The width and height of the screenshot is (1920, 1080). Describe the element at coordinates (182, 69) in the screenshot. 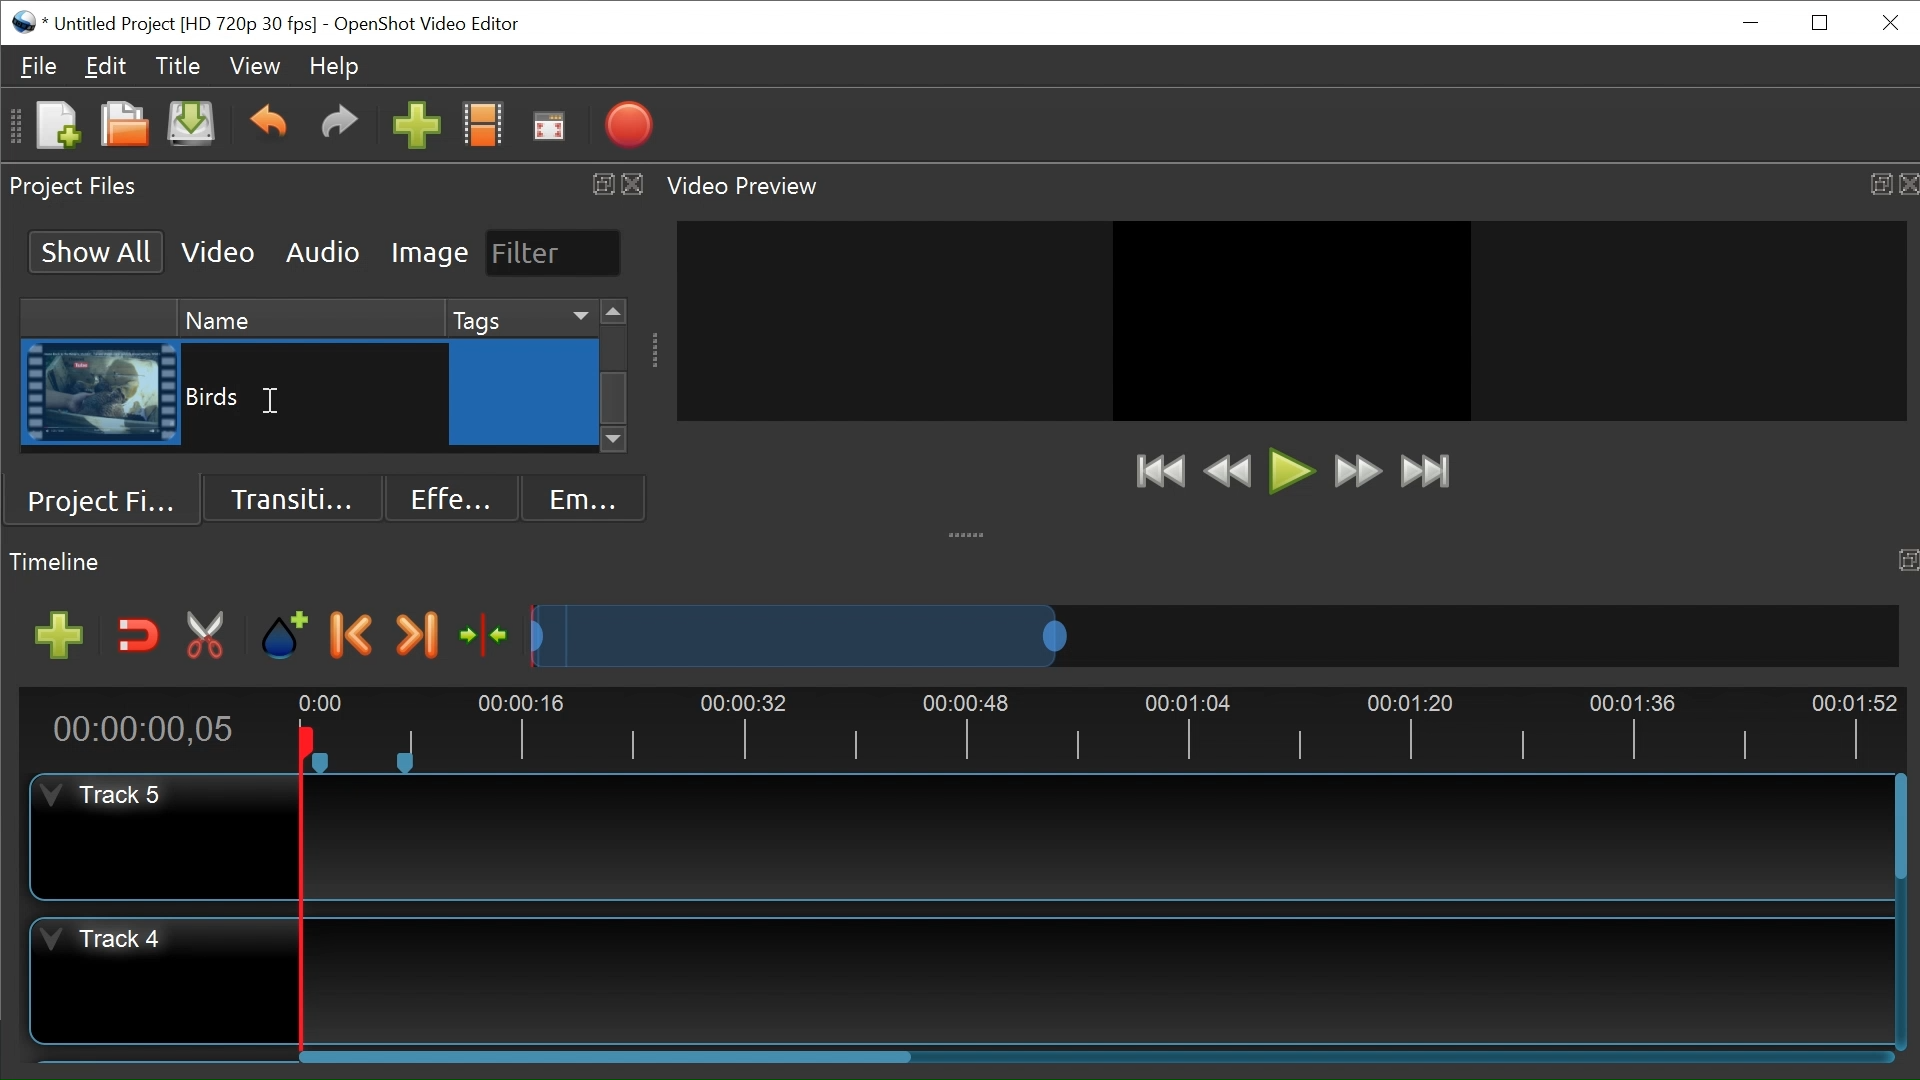

I see `Title` at that location.